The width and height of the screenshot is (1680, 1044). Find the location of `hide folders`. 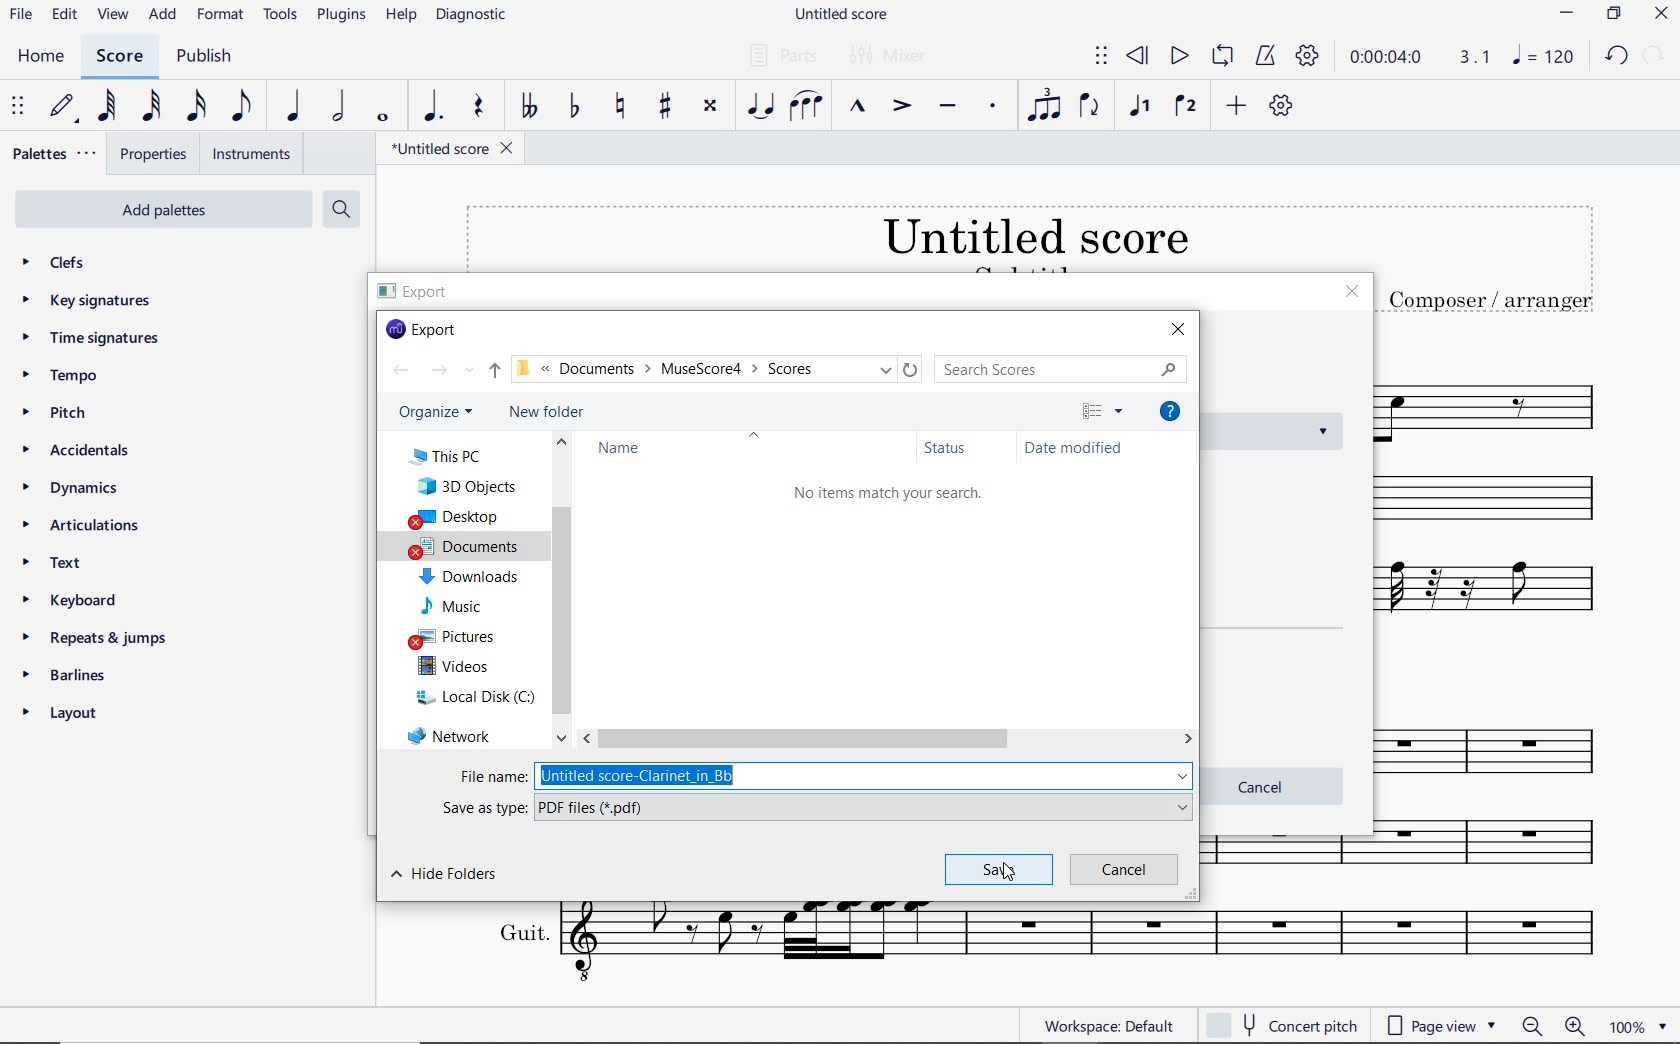

hide folders is located at coordinates (451, 877).